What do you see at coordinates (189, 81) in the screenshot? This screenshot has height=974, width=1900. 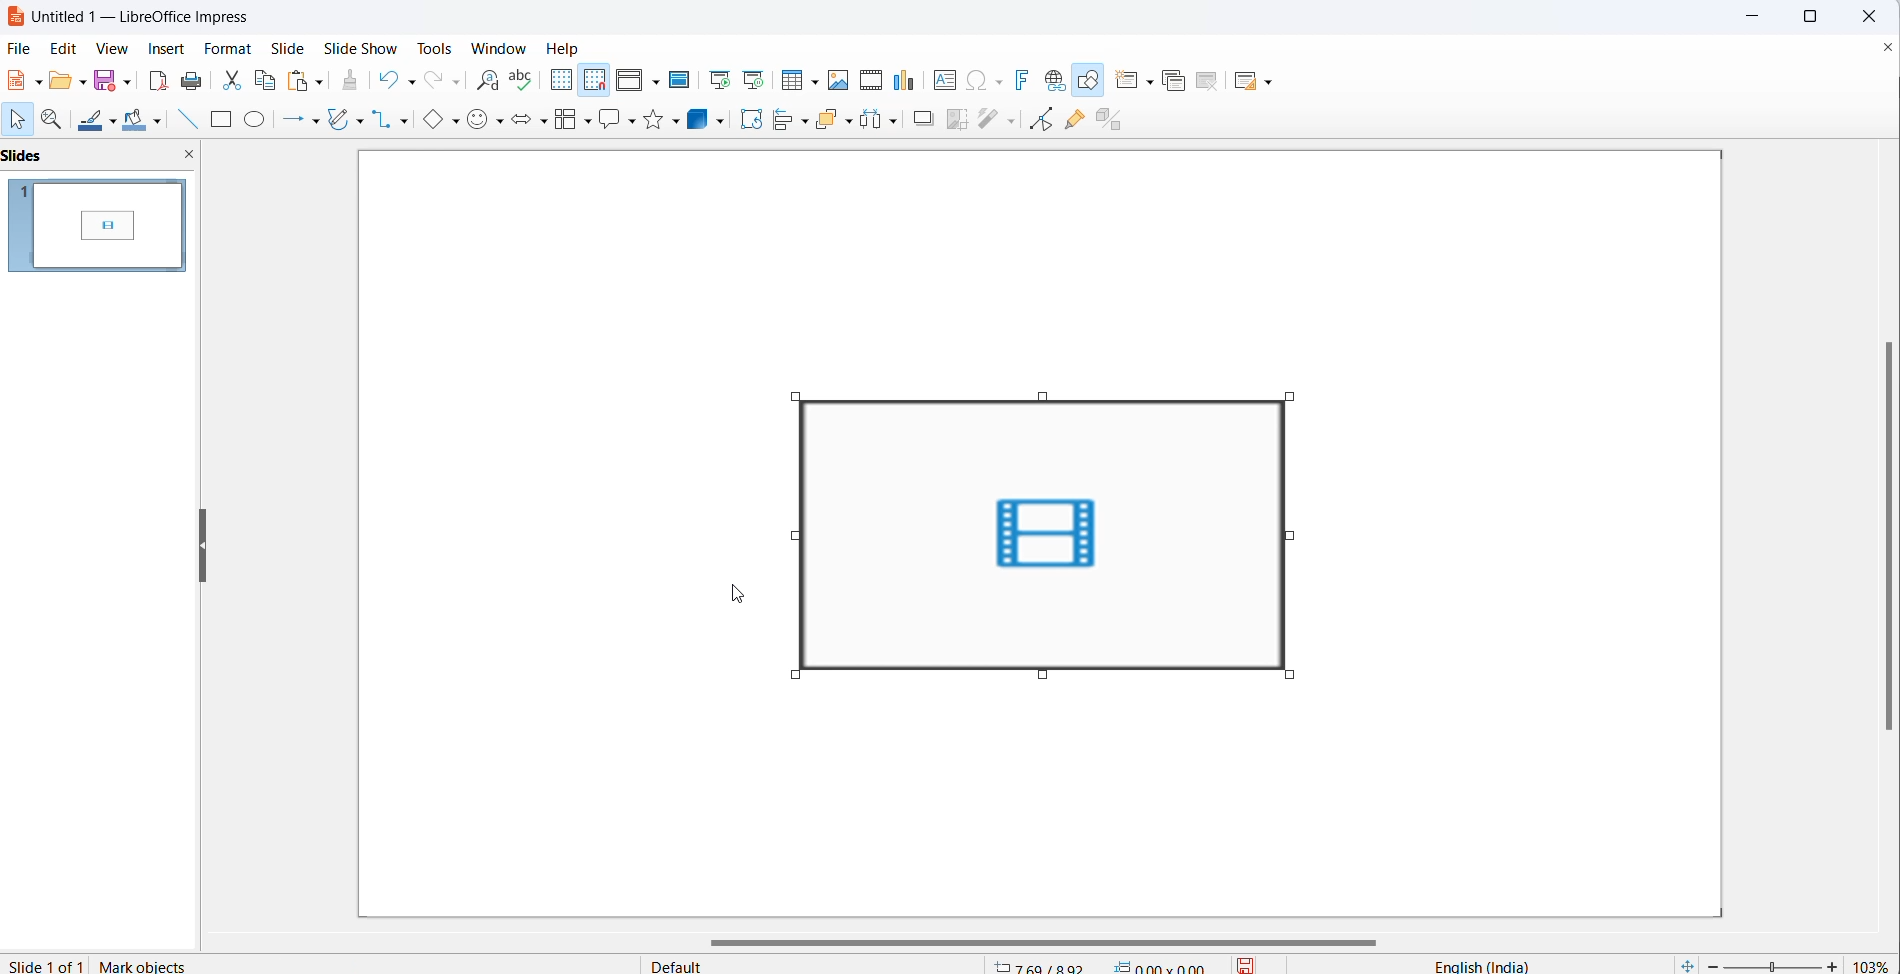 I see `print` at bounding box center [189, 81].